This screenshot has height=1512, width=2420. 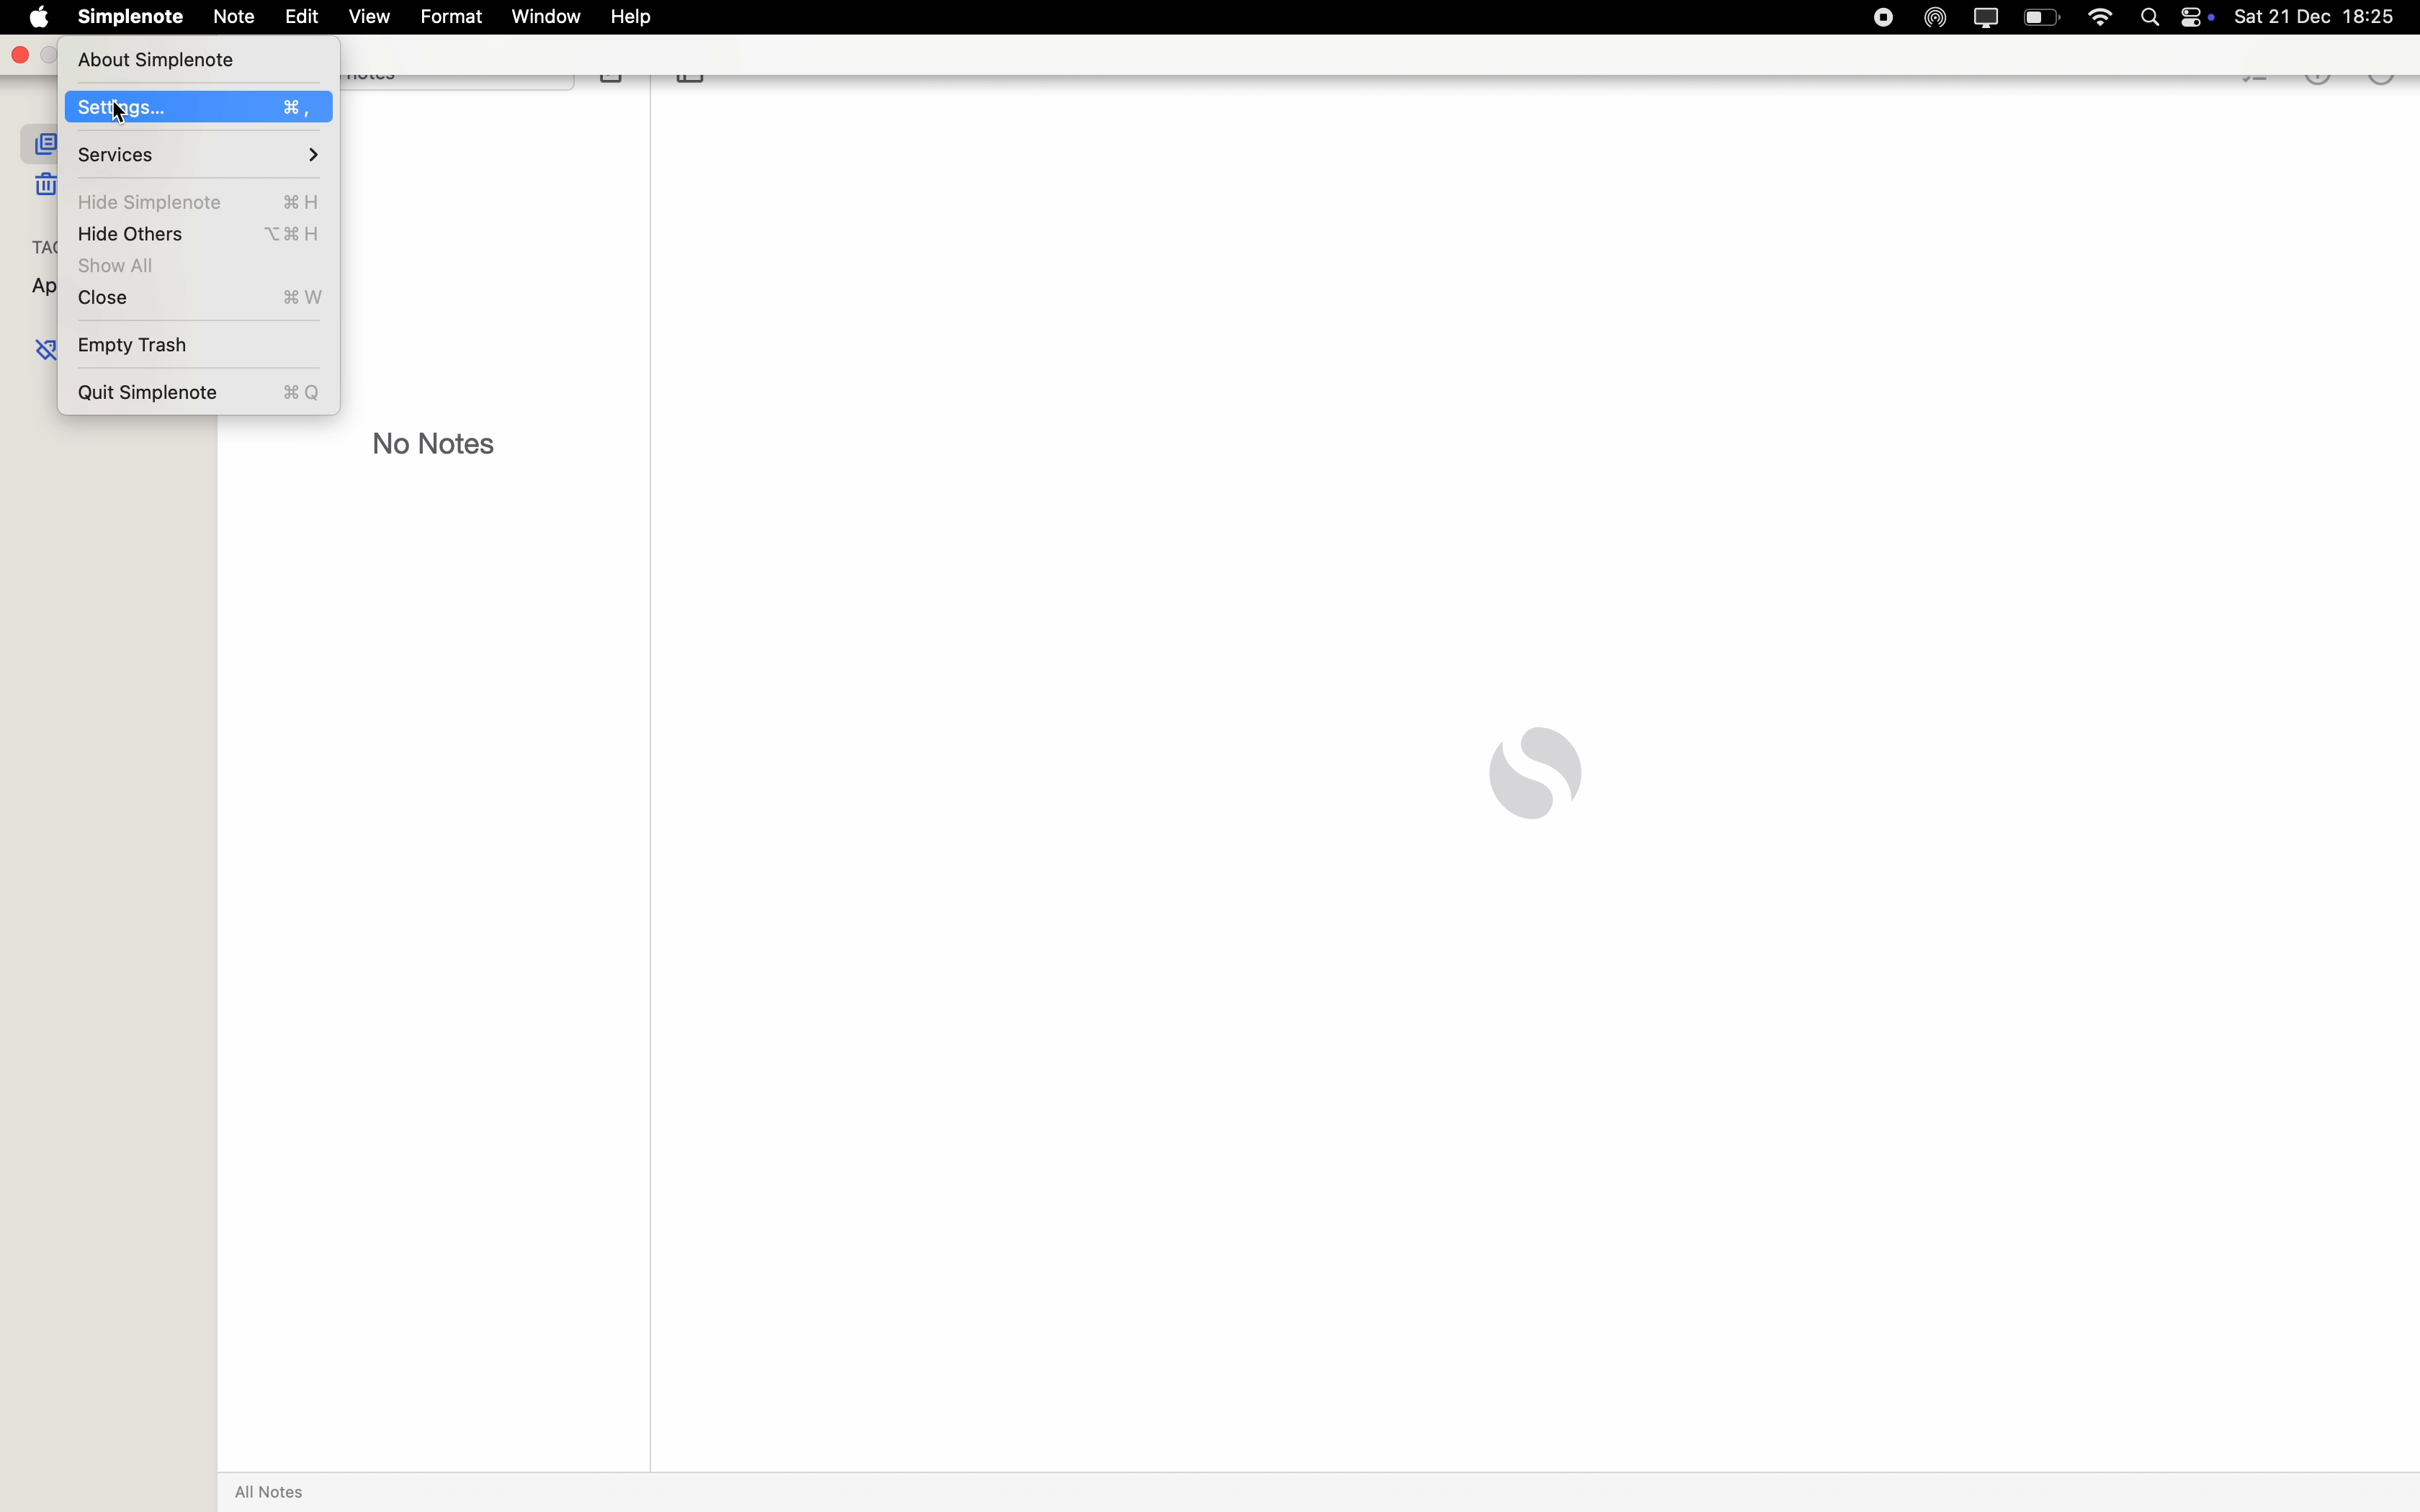 What do you see at coordinates (2097, 18) in the screenshot?
I see `wifi` at bounding box center [2097, 18].